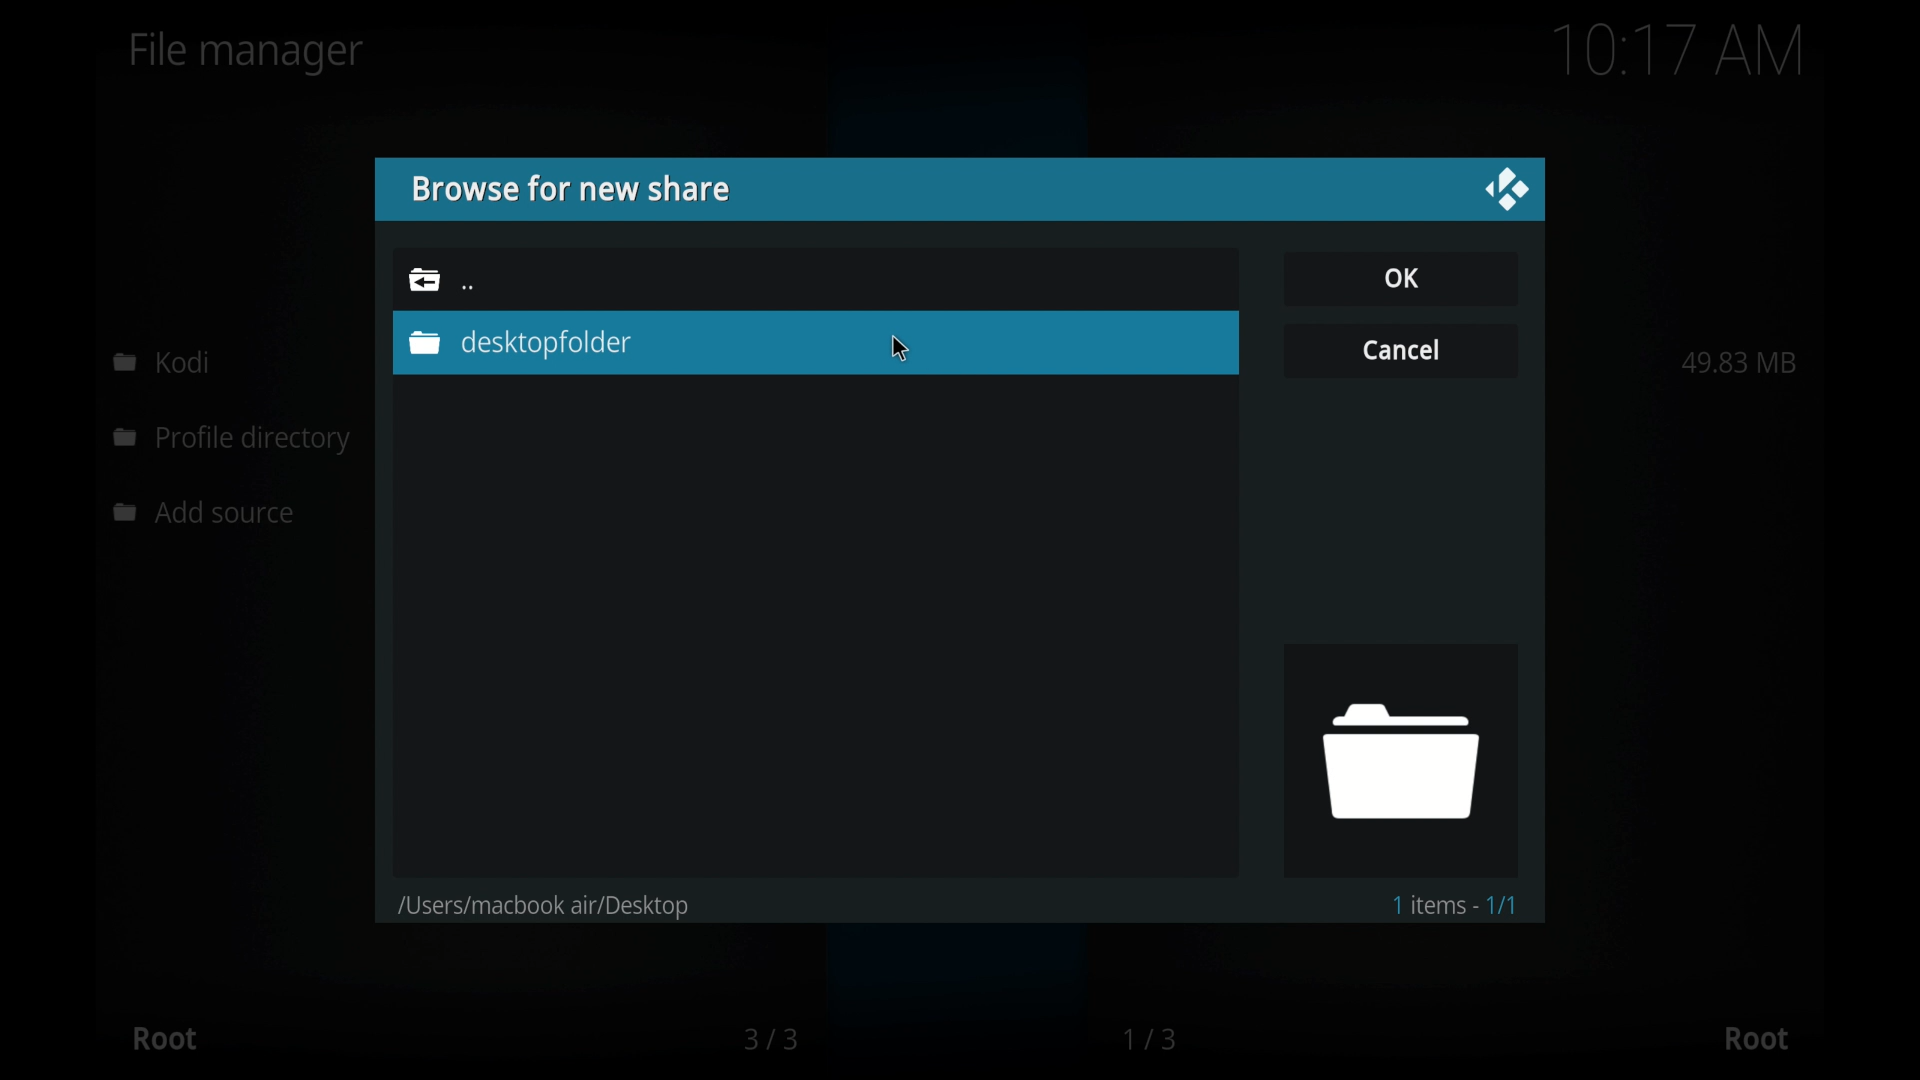  Describe the element at coordinates (544, 907) in the screenshot. I see `folder location` at that location.